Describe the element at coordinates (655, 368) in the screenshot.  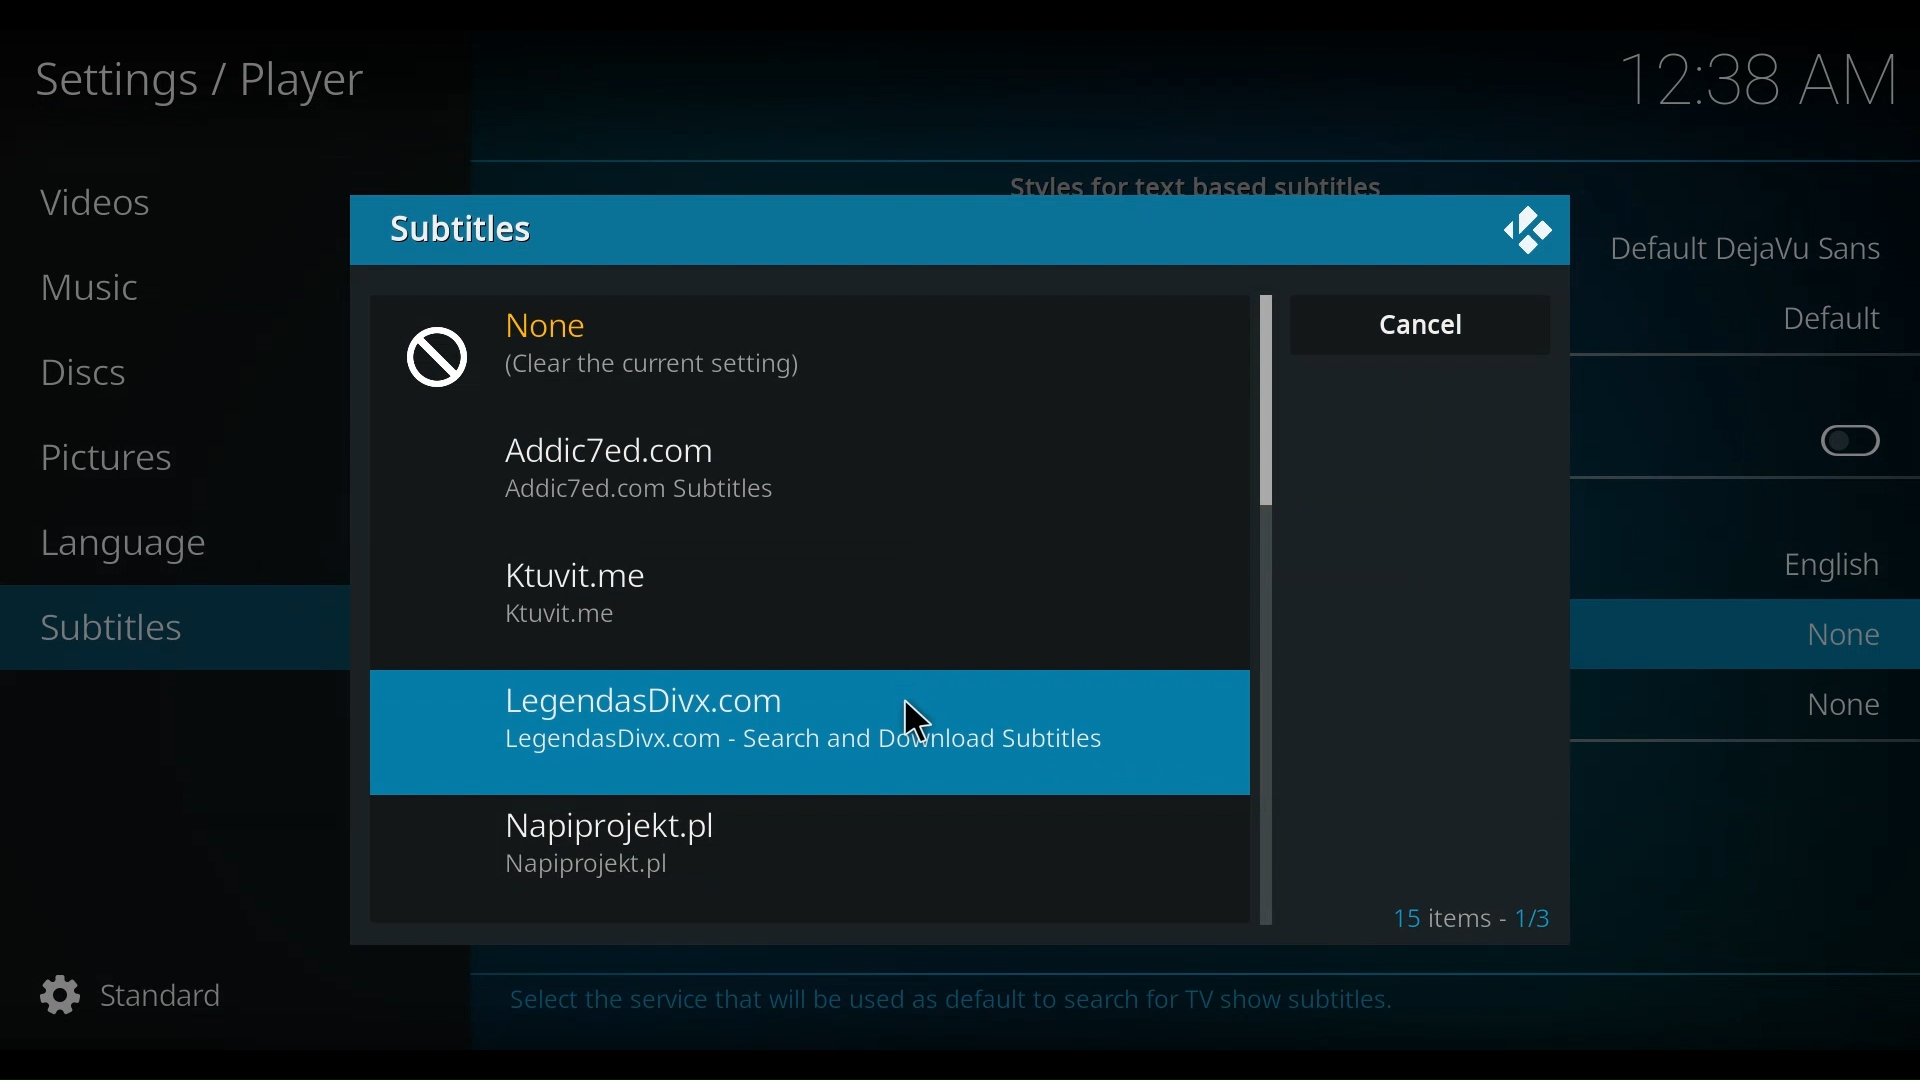
I see `Clear the current setting` at that location.